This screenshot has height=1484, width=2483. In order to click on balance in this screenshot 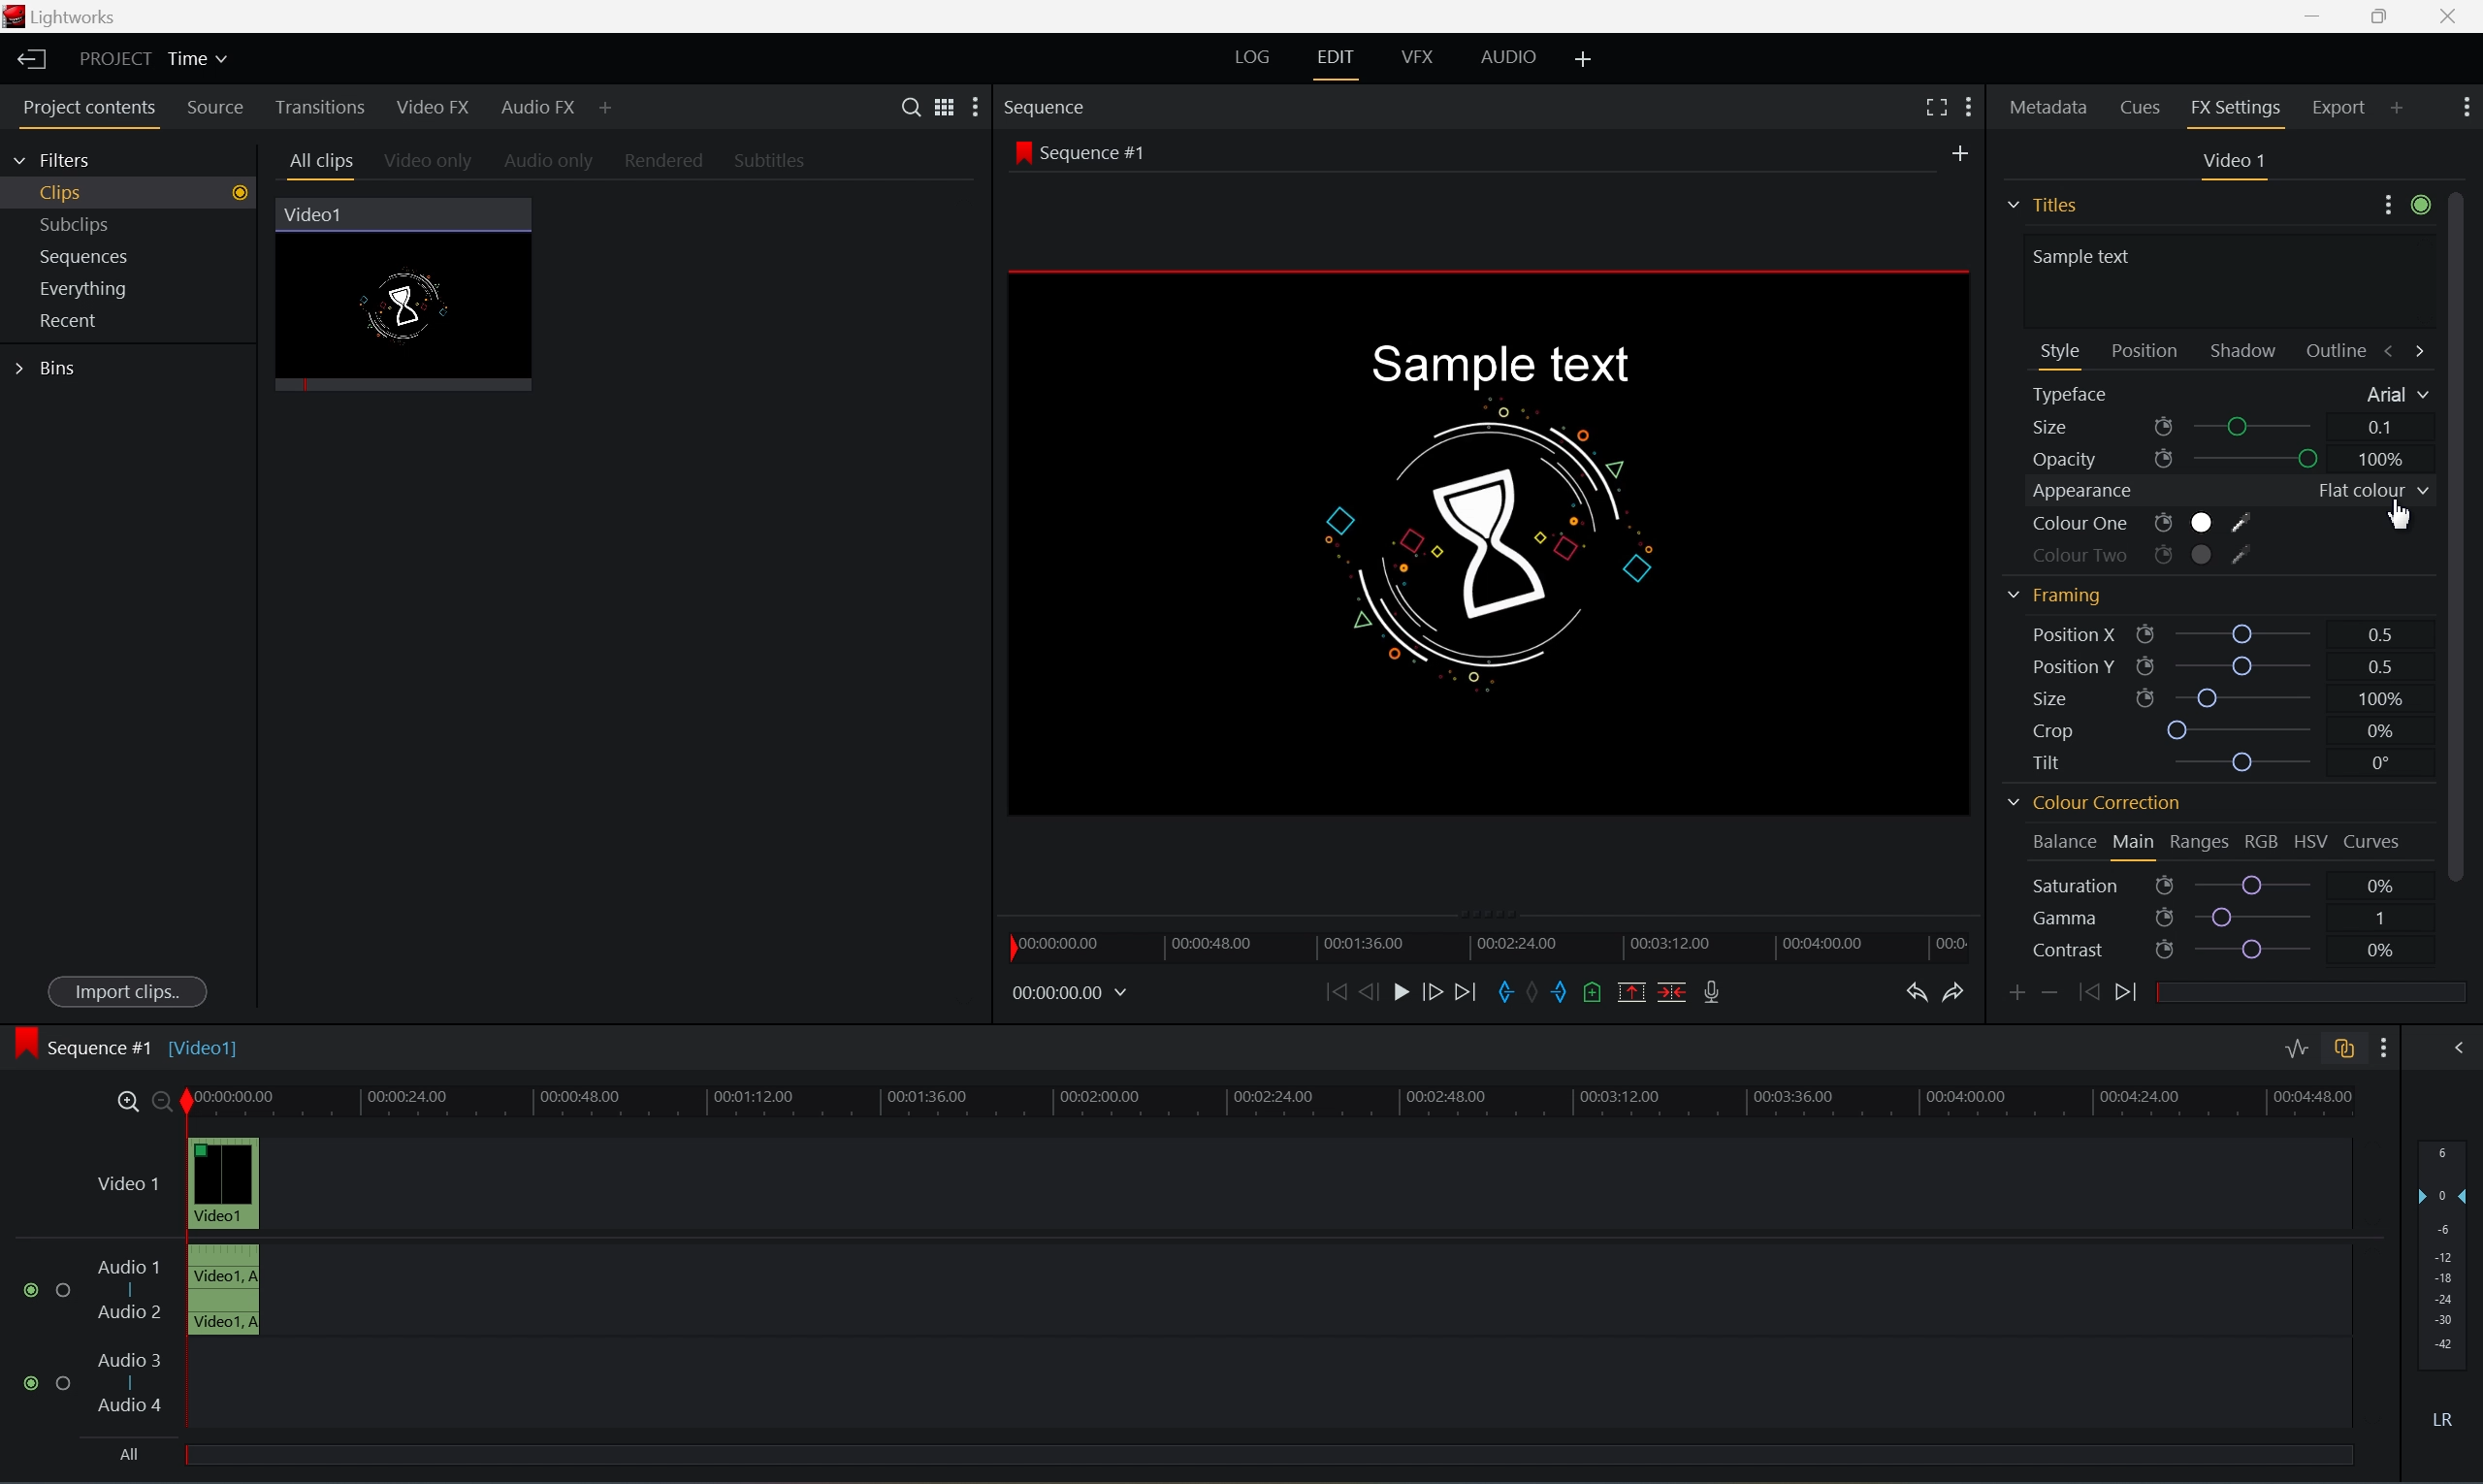, I will do `click(2056, 838)`.